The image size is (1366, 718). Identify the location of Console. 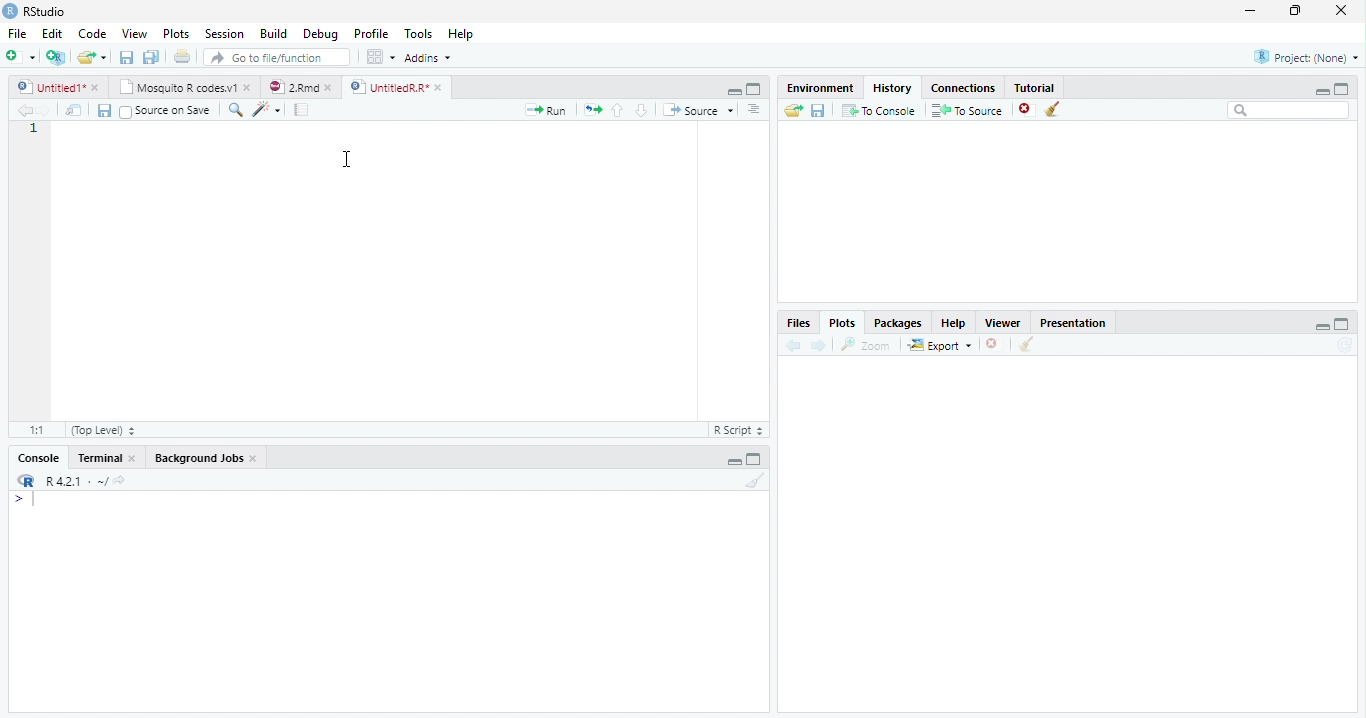
(40, 457).